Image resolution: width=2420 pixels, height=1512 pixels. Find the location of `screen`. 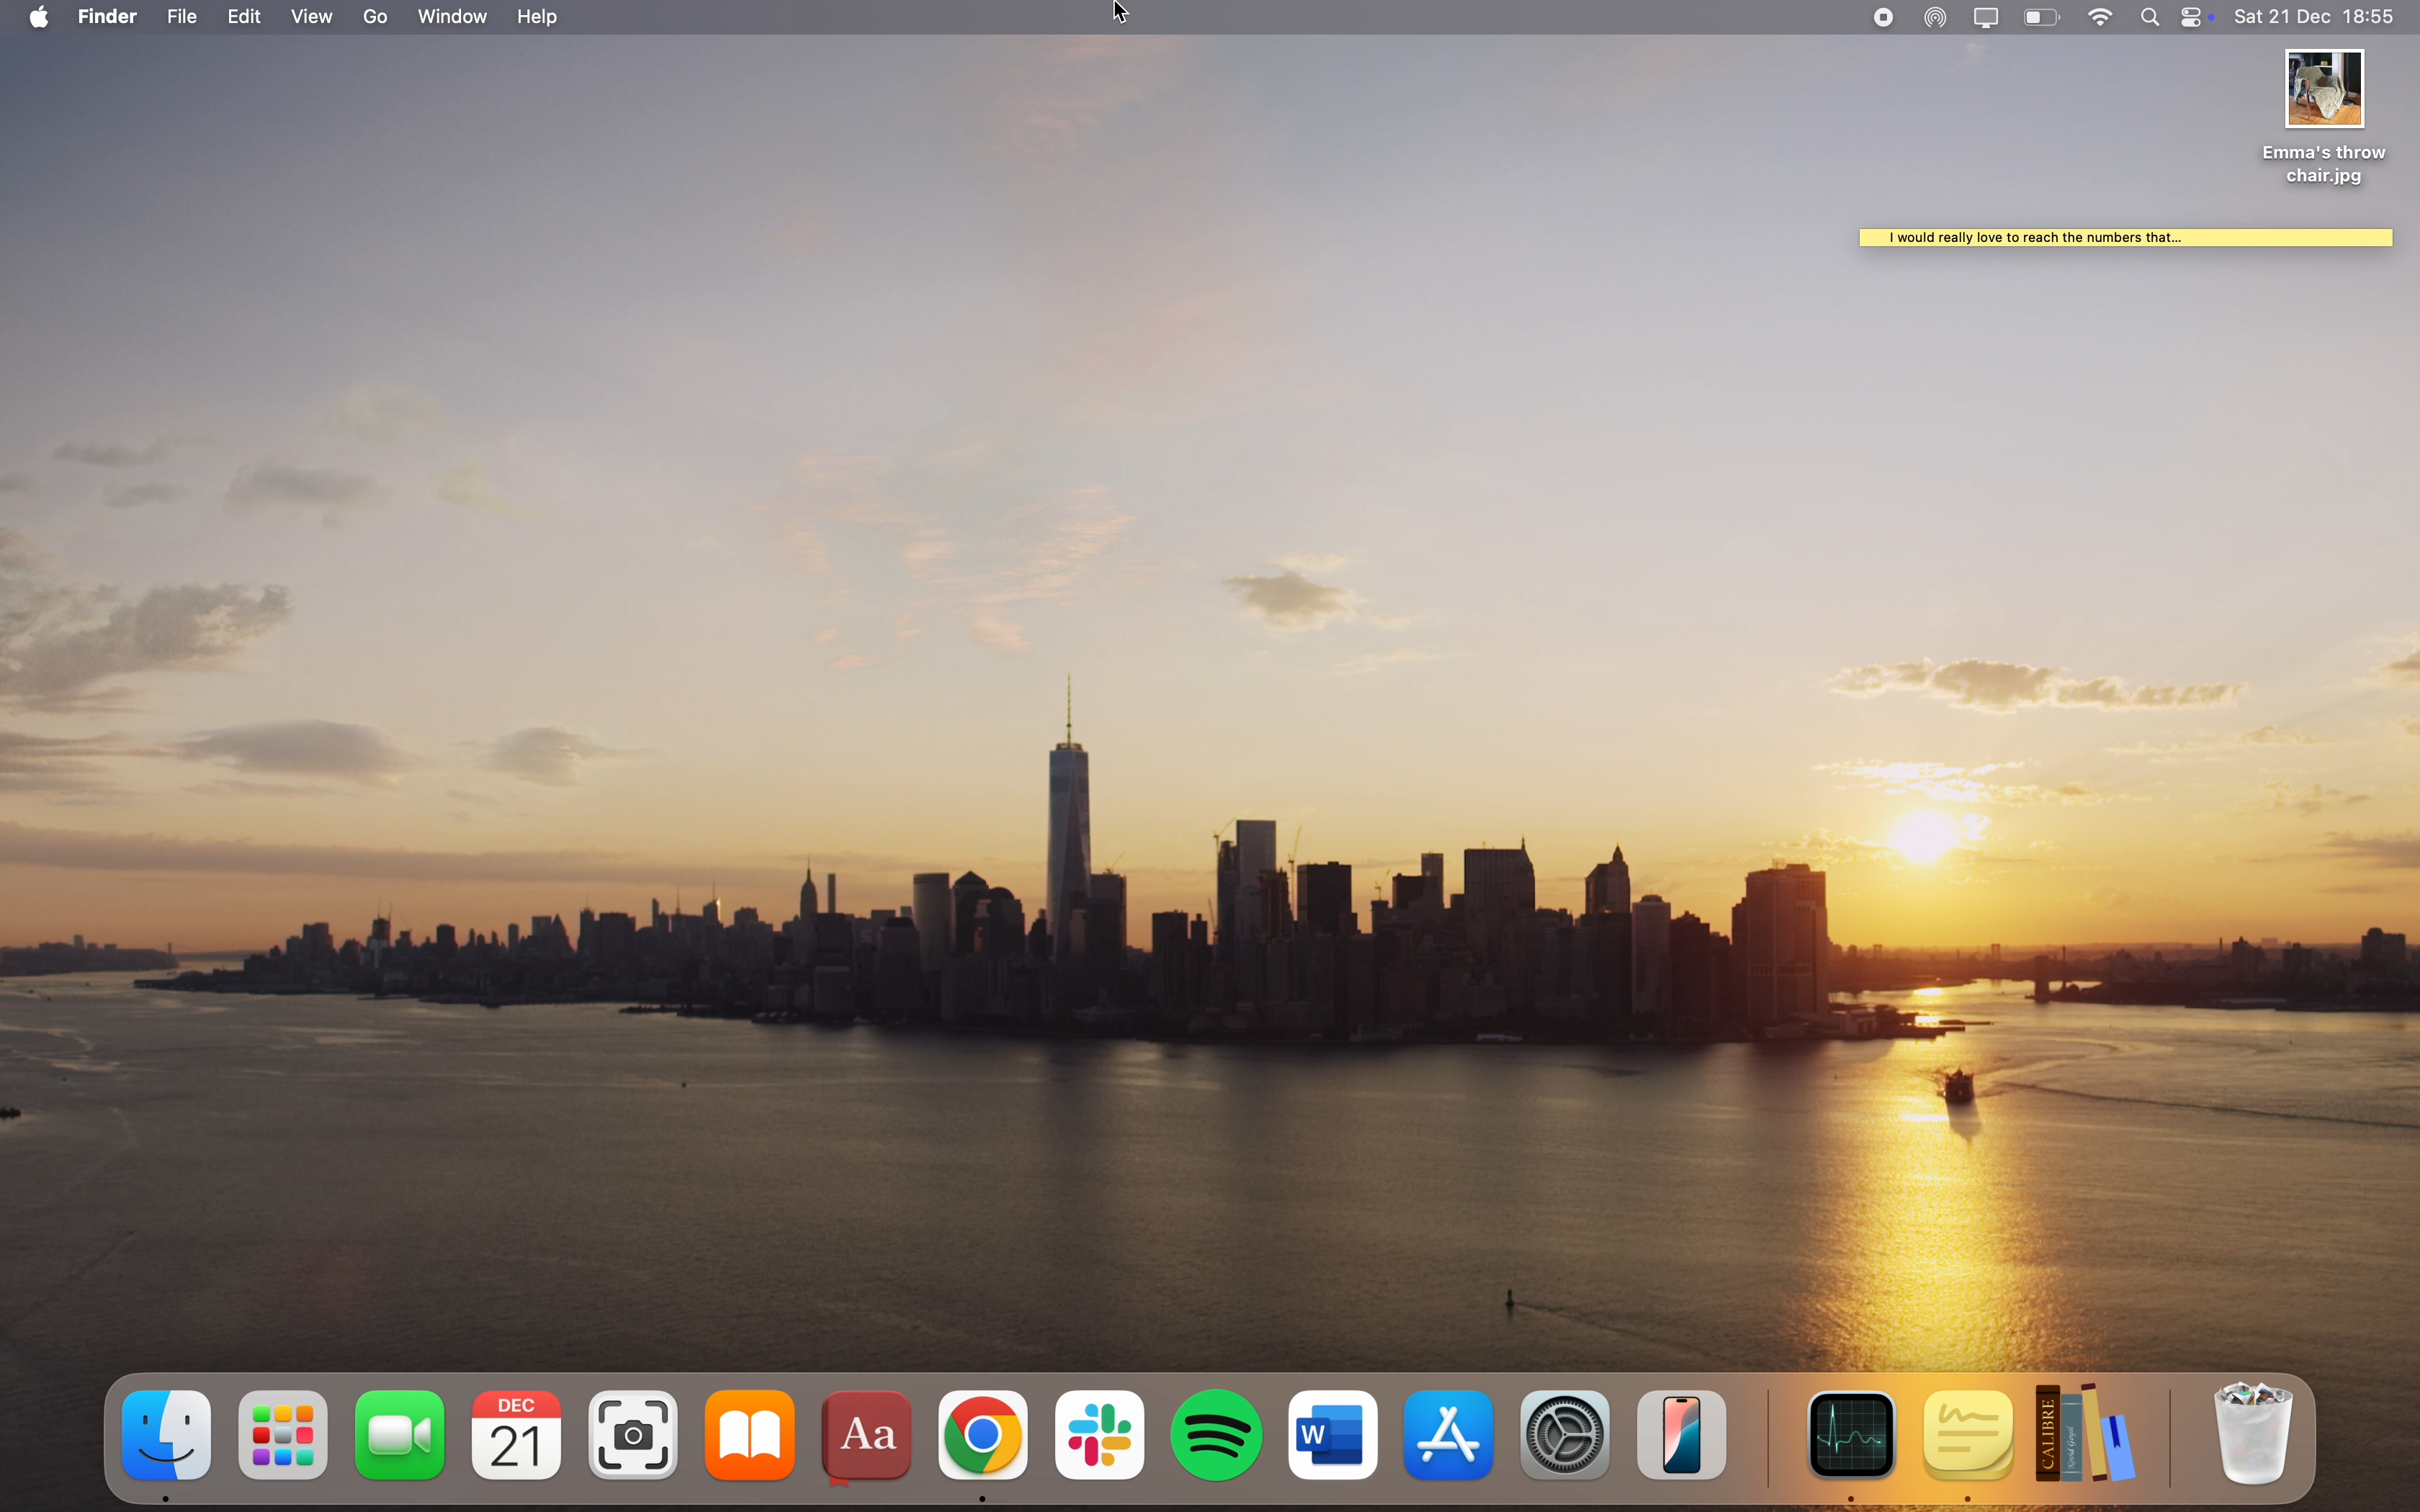

screen is located at coordinates (1986, 17).